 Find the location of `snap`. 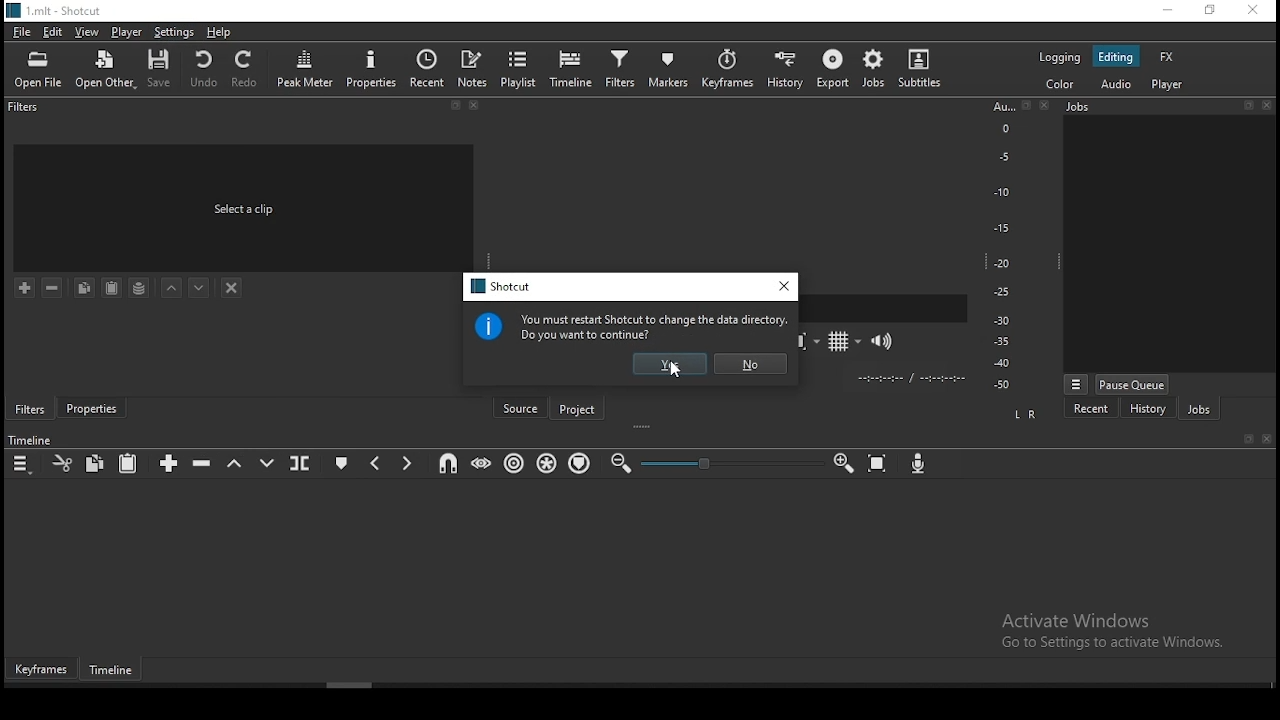

snap is located at coordinates (450, 464).